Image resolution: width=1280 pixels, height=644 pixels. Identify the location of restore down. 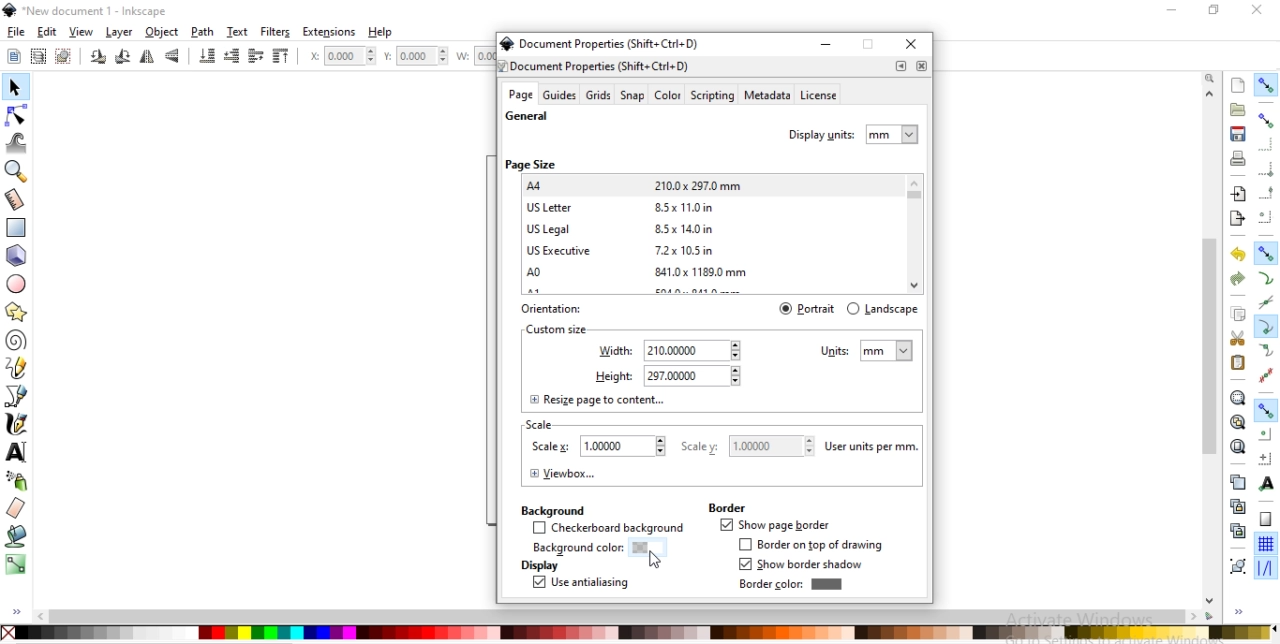
(1210, 9).